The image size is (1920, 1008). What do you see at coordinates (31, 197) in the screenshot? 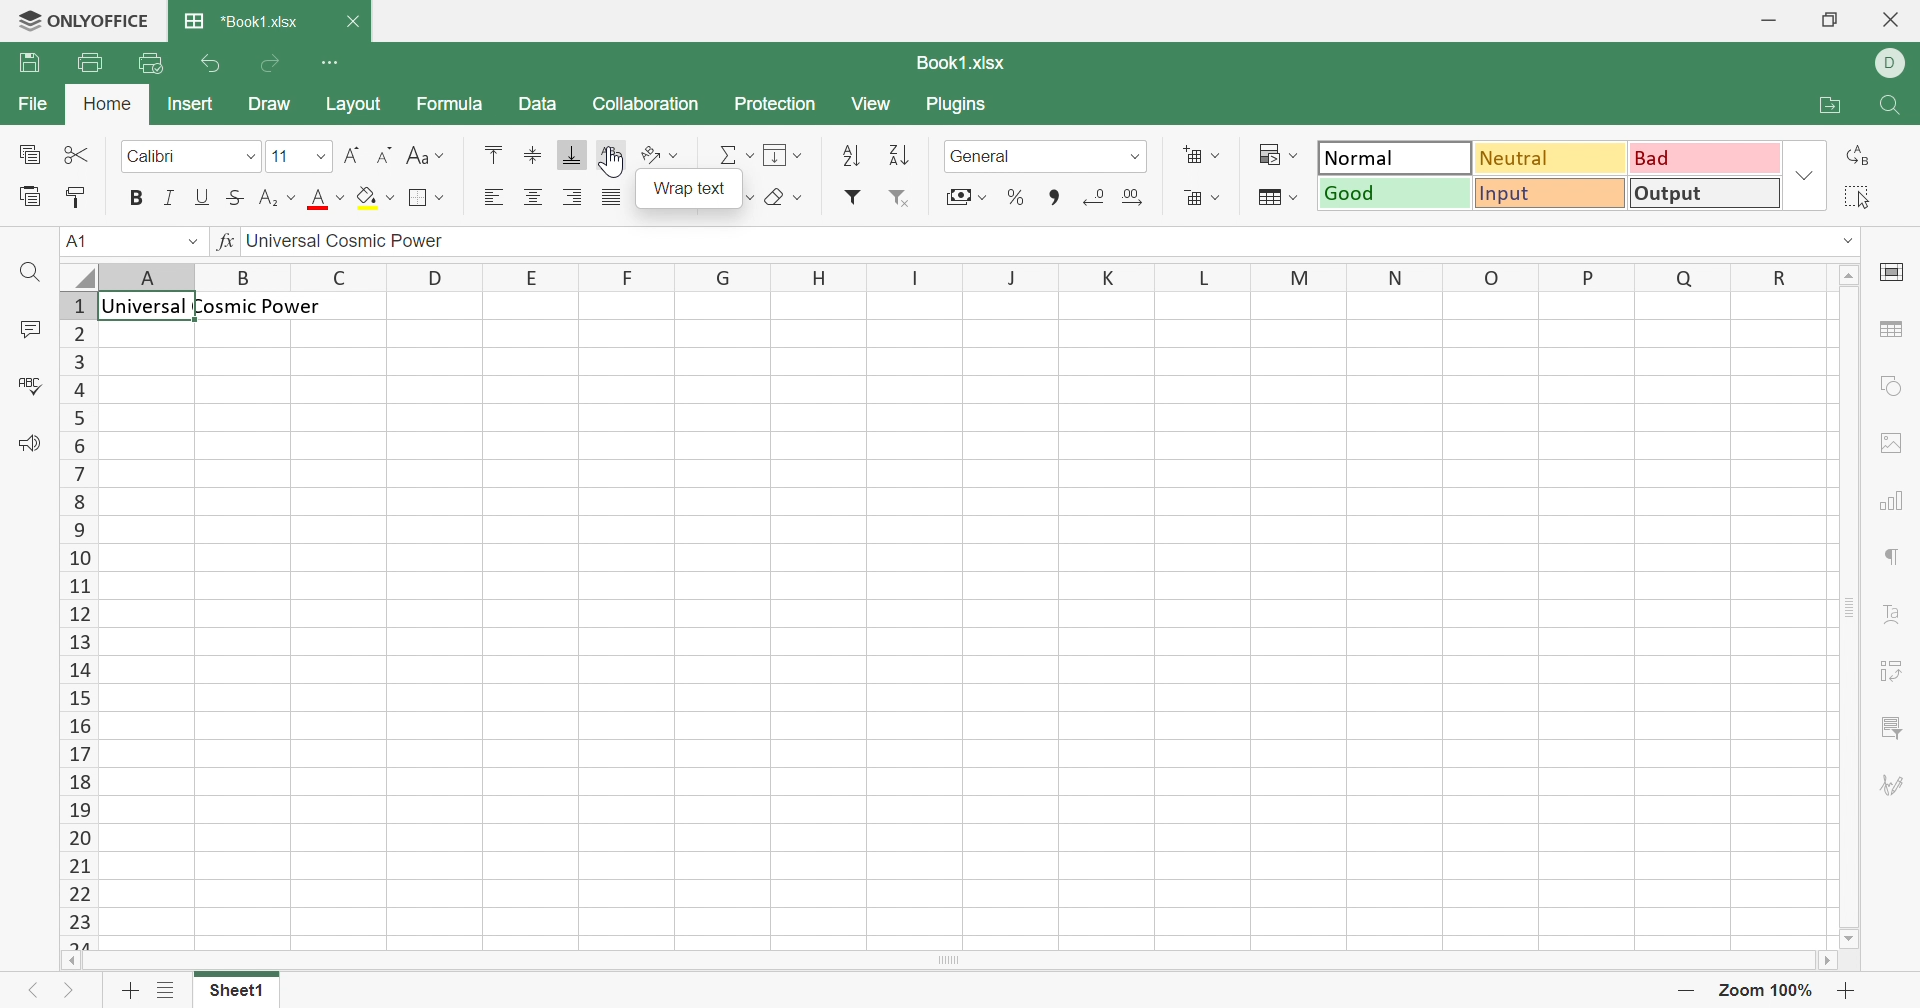
I see `Copy Style` at bounding box center [31, 197].